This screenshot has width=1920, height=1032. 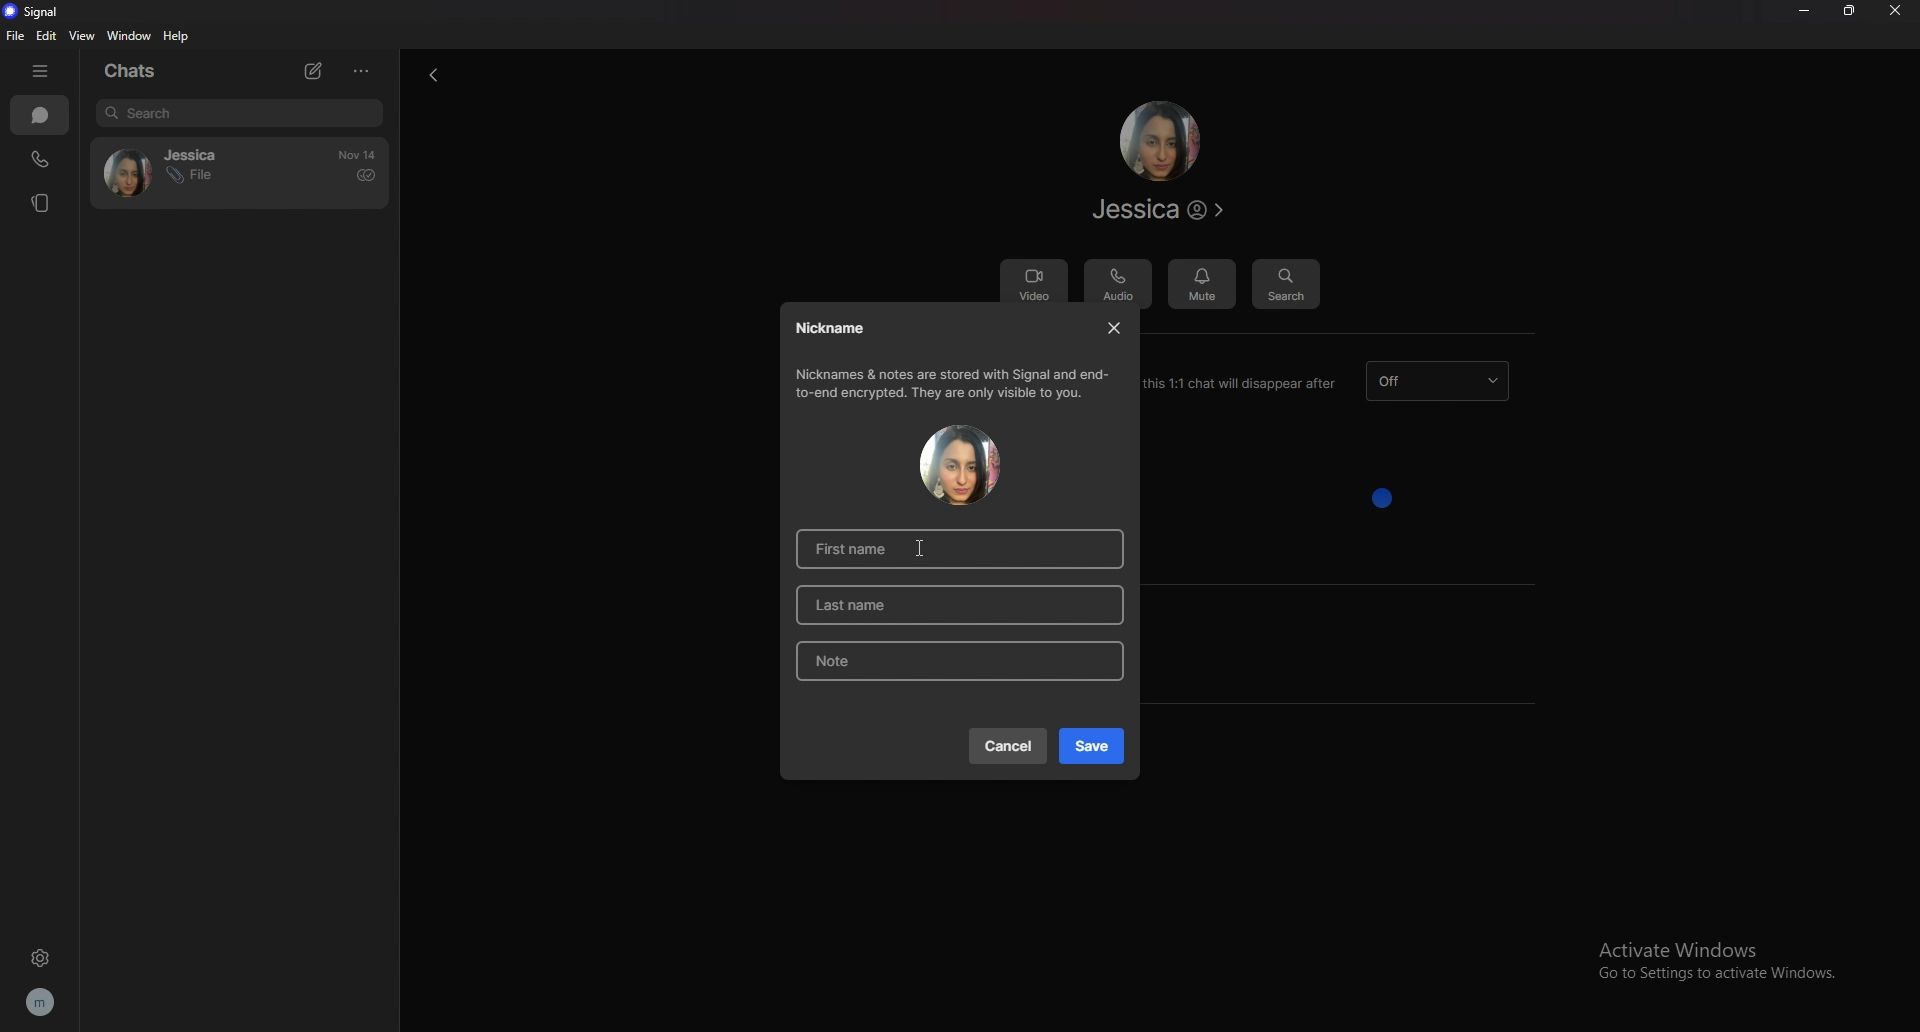 What do you see at coordinates (1118, 327) in the screenshot?
I see `close` at bounding box center [1118, 327].